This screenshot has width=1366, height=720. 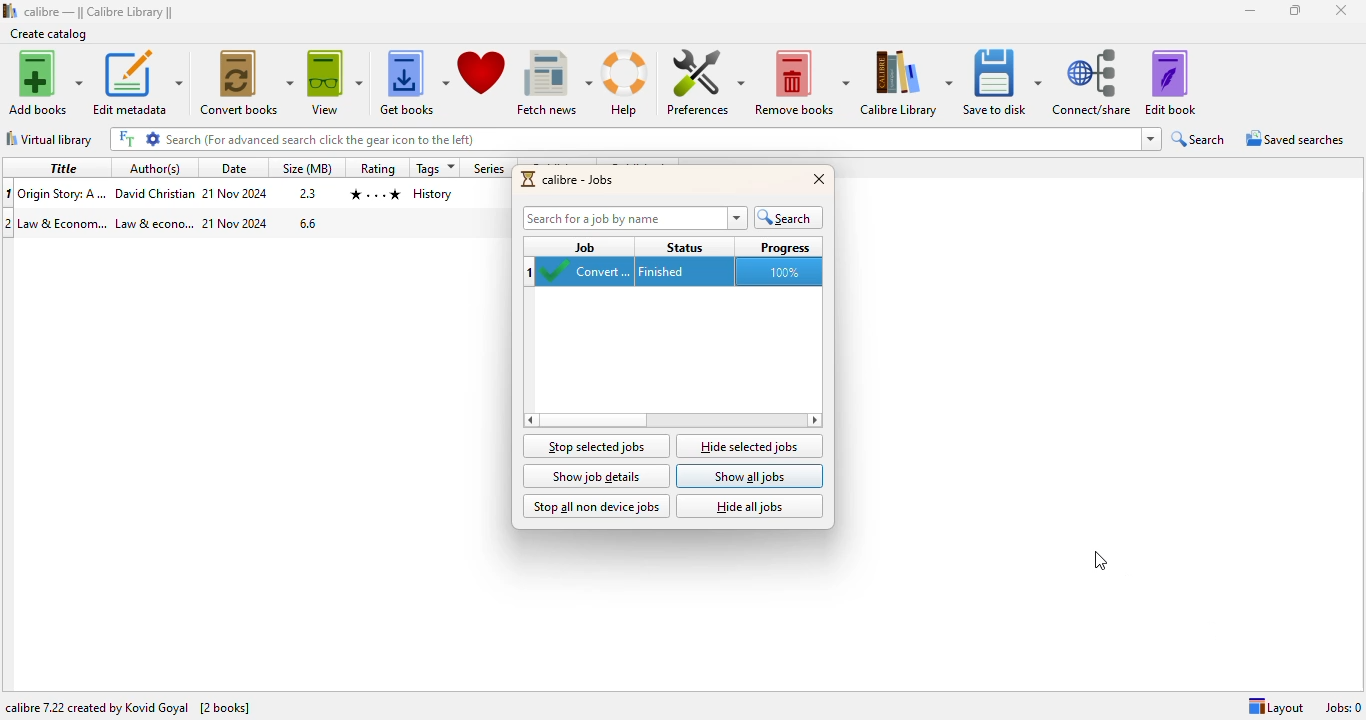 I want to click on scroll left , so click(x=813, y=420).